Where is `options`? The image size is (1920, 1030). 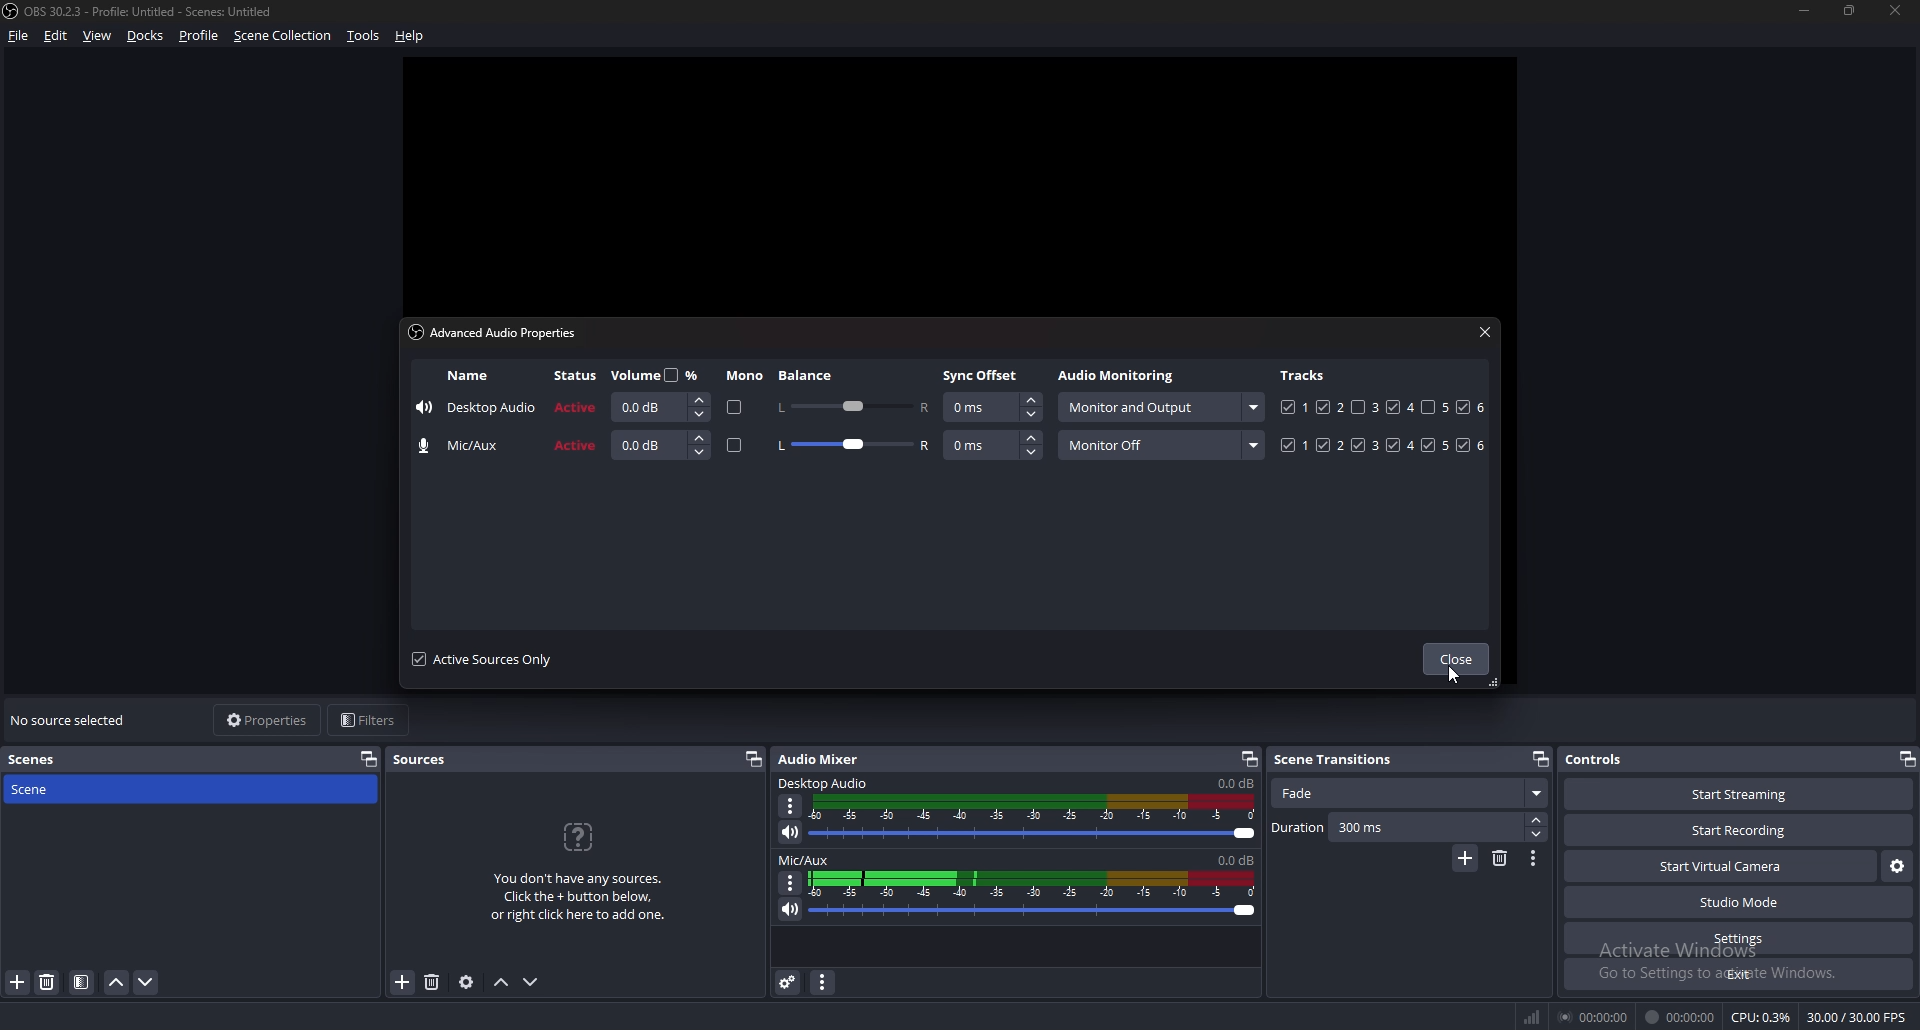 options is located at coordinates (791, 882).